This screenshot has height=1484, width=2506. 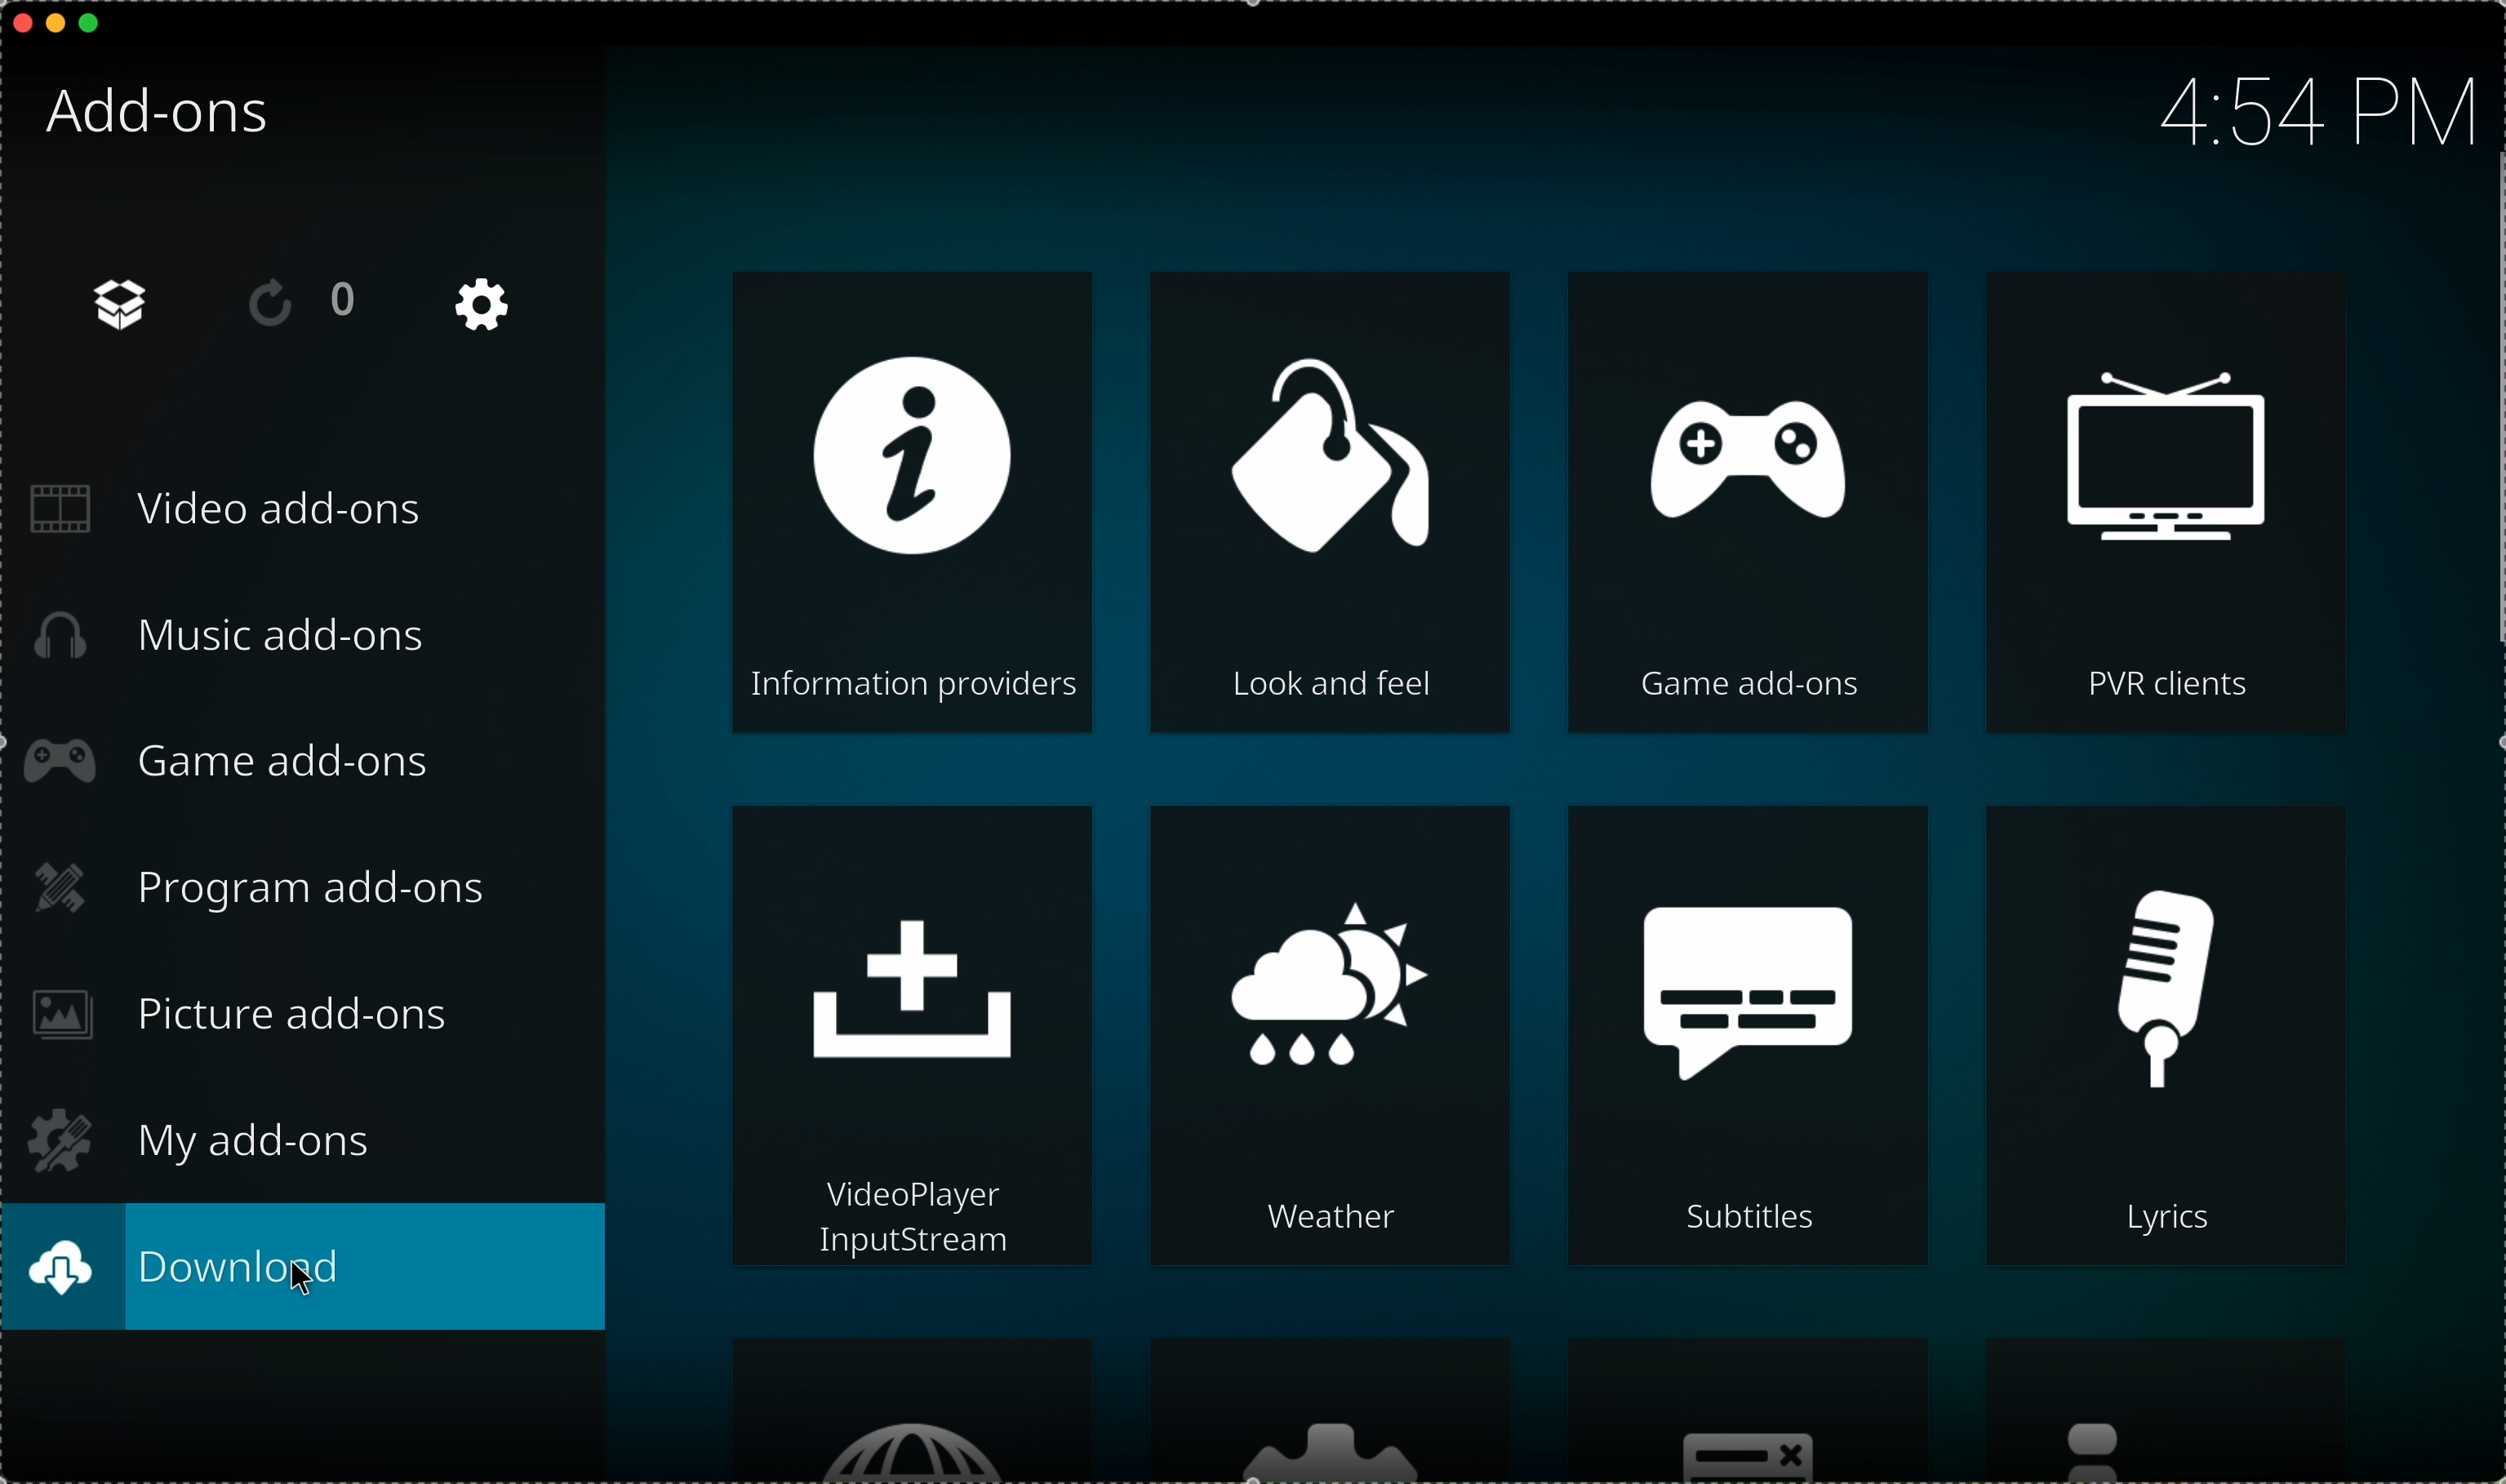 I want to click on information providers, so click(x=916, y=504).